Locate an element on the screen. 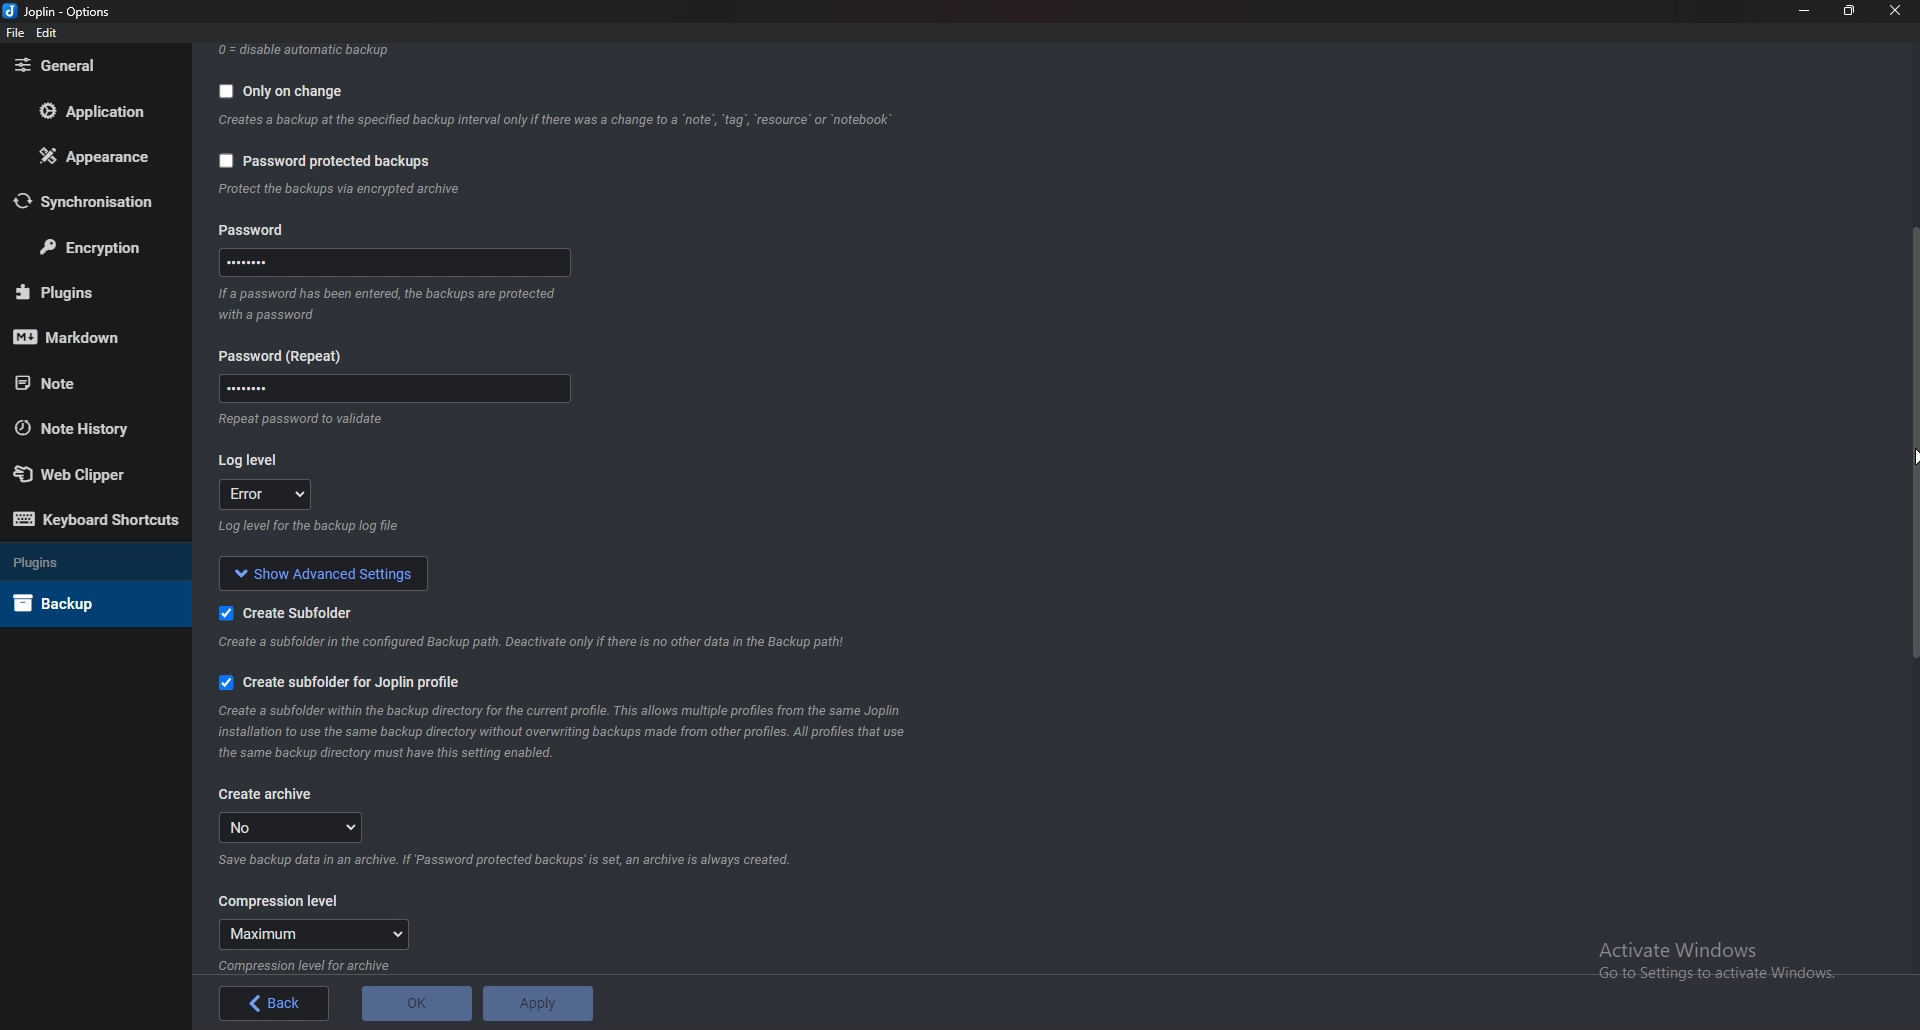 Image resolution: width=1920 pixels, height=1030 pixels. scroll bar is located at coordinates (1912, 448).